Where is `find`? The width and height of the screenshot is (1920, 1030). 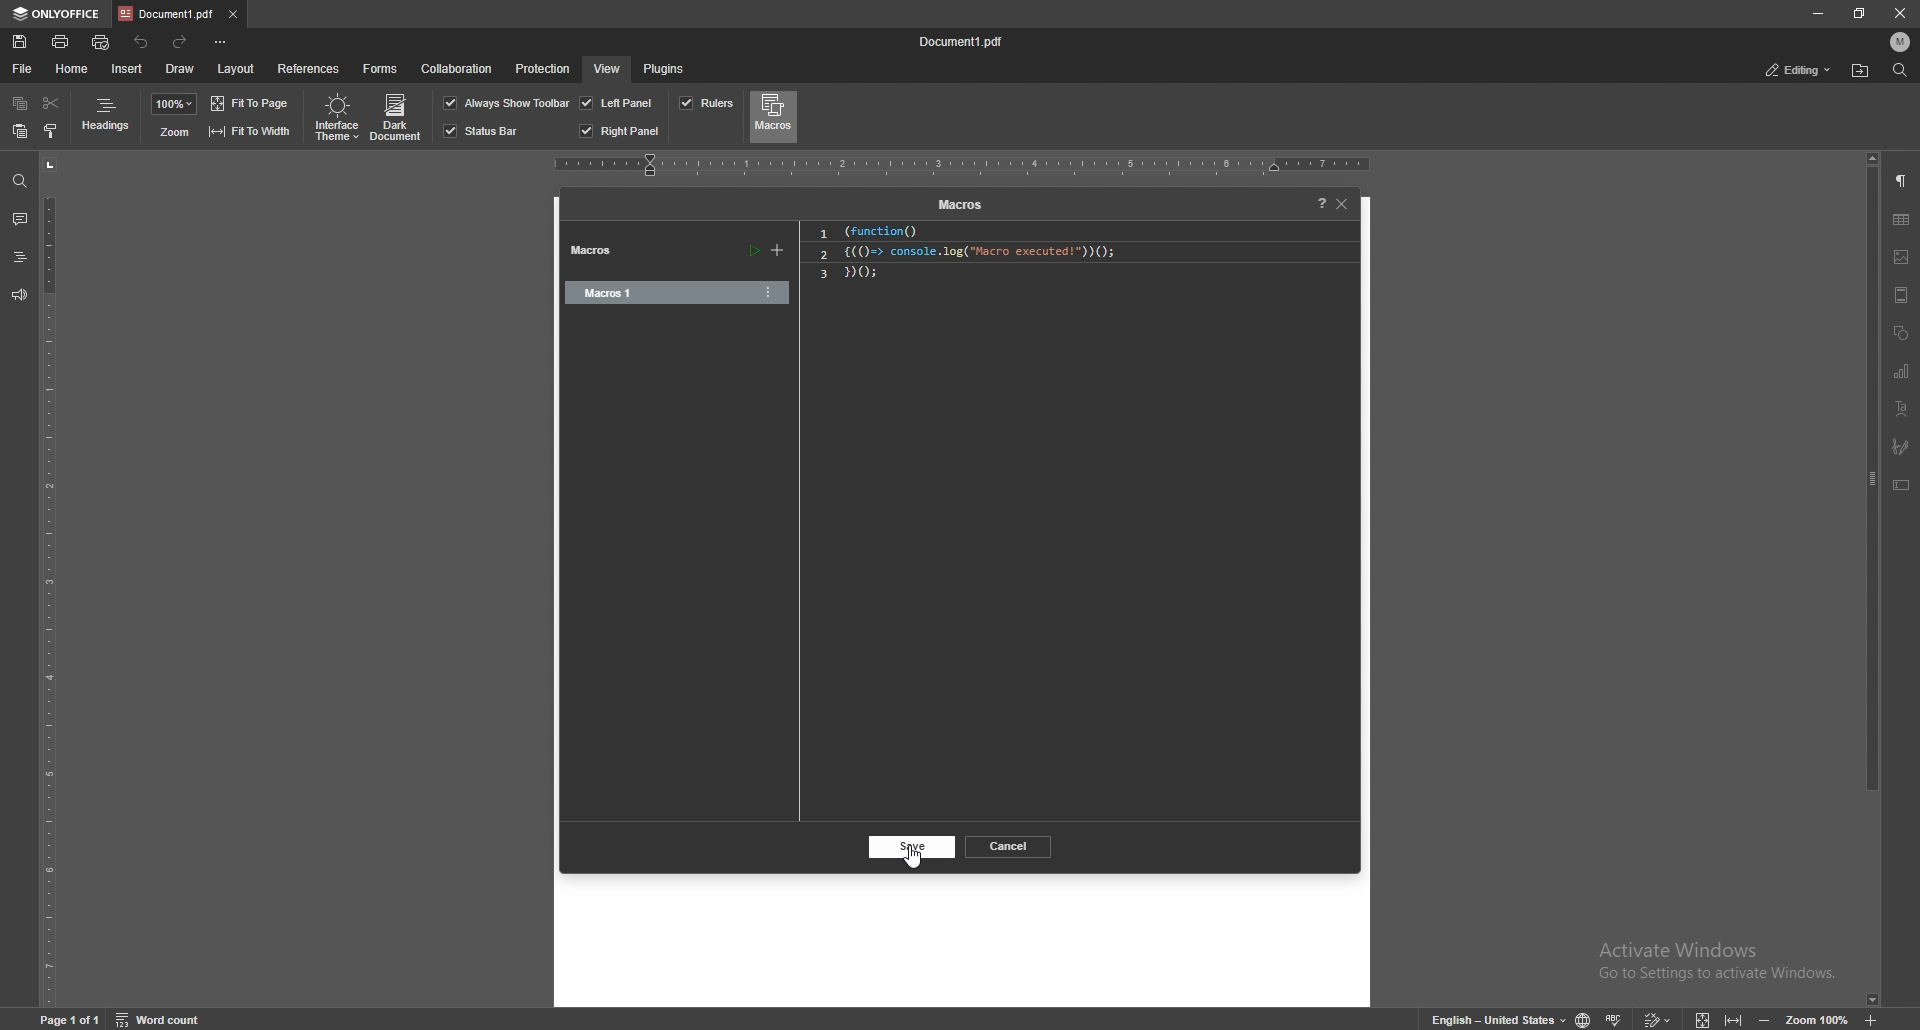
find is located at coordinates (1899, 71).